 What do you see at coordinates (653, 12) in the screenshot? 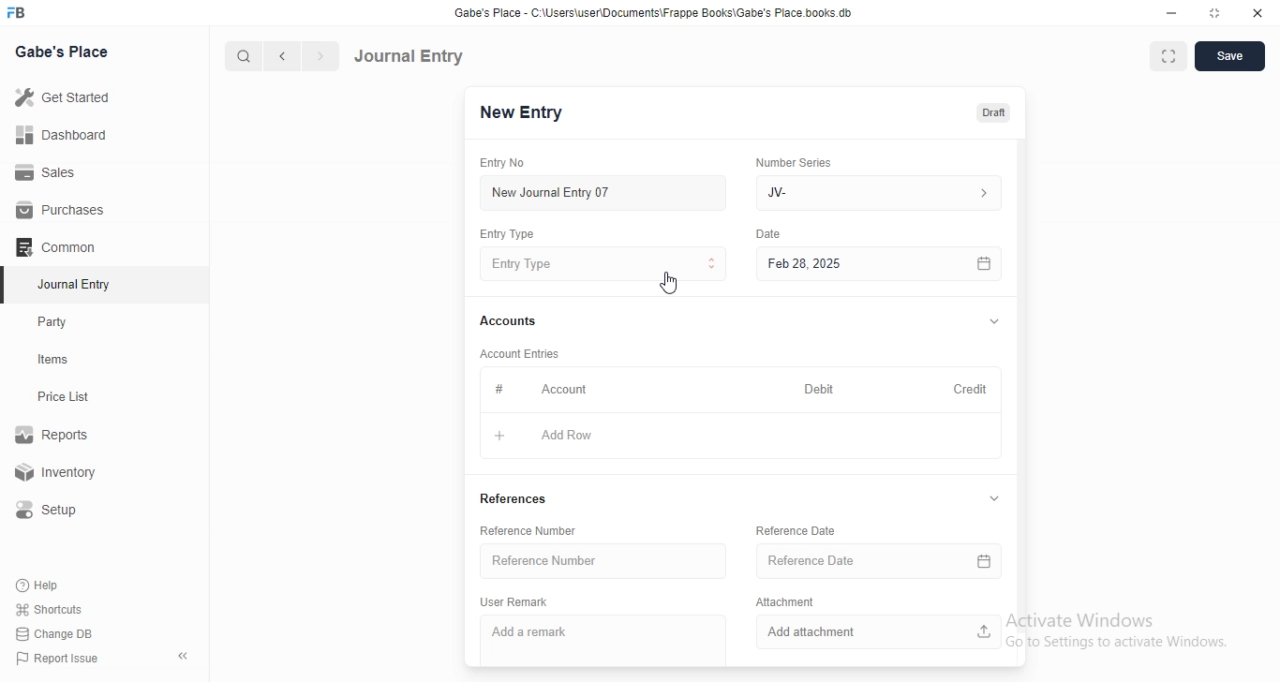
I see `‘Gabe's Place - C\UsersiuserDocuments\Frappe Books\Gabe's Place books db` at bounding box center [653, 12].